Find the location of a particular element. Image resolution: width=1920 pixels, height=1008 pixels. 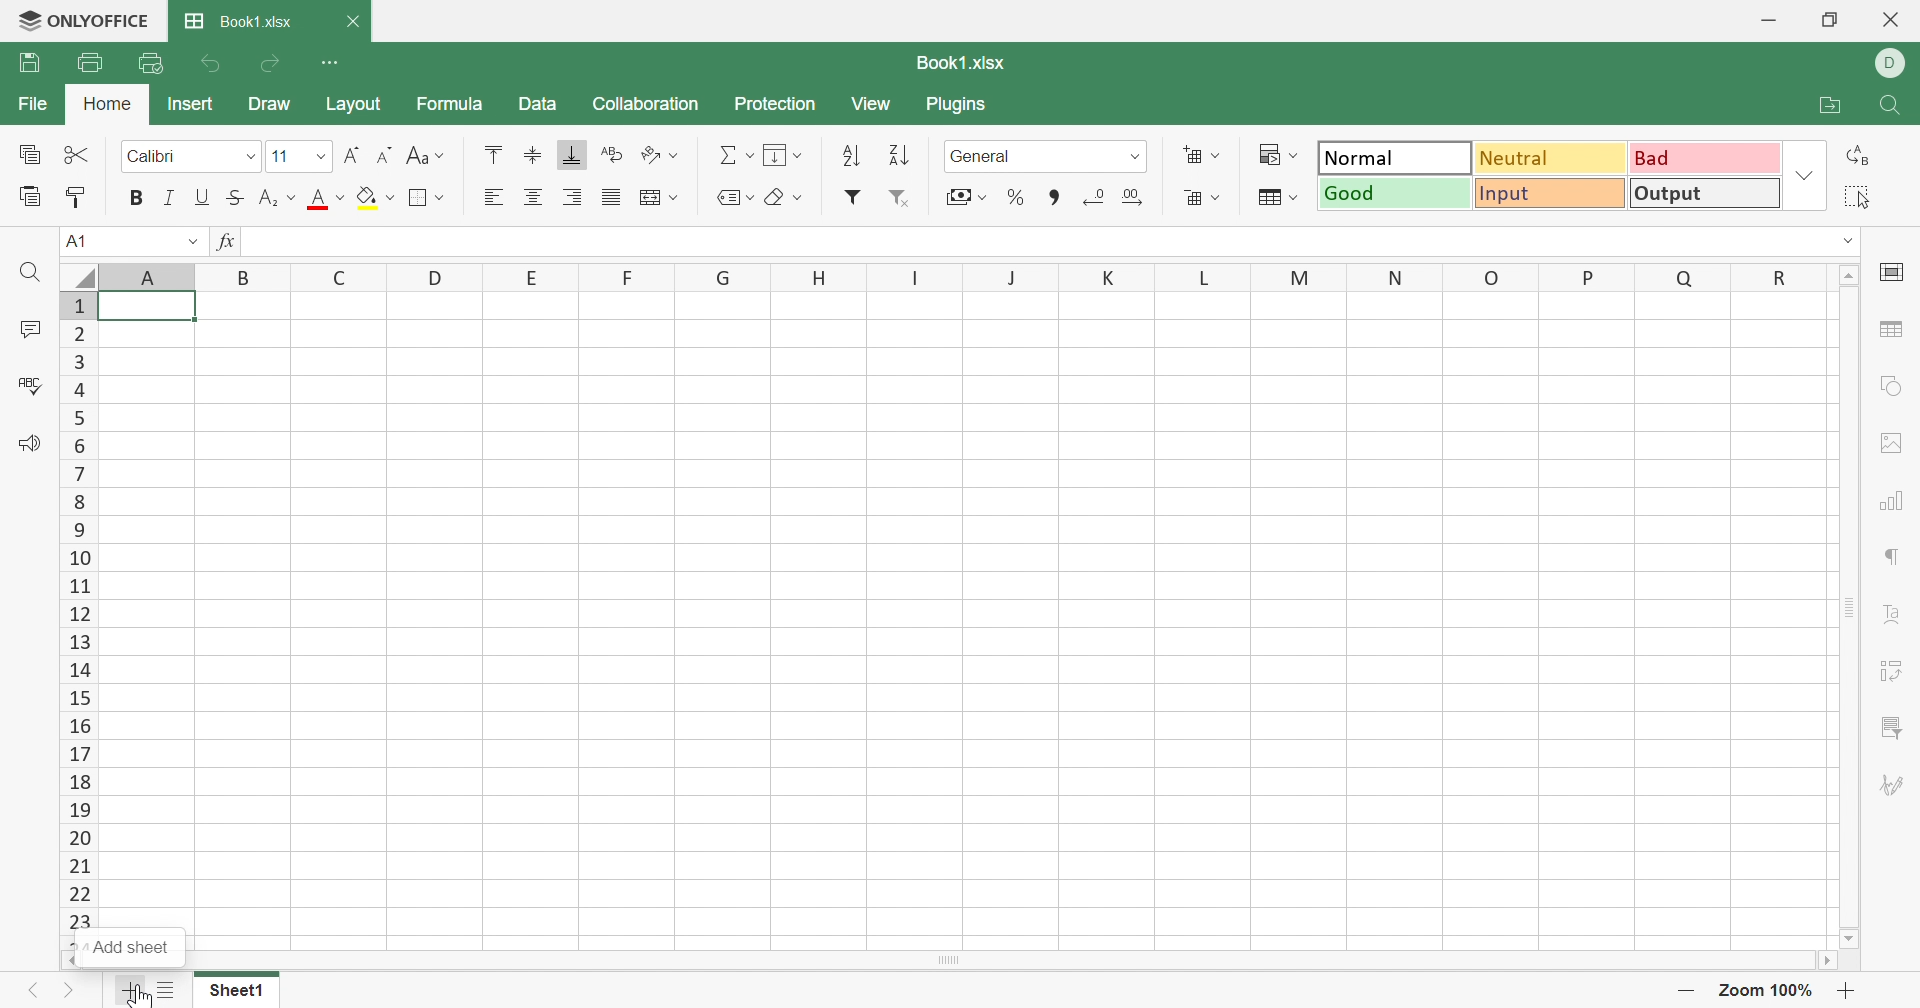

15 is located at coordinates (79, 699).